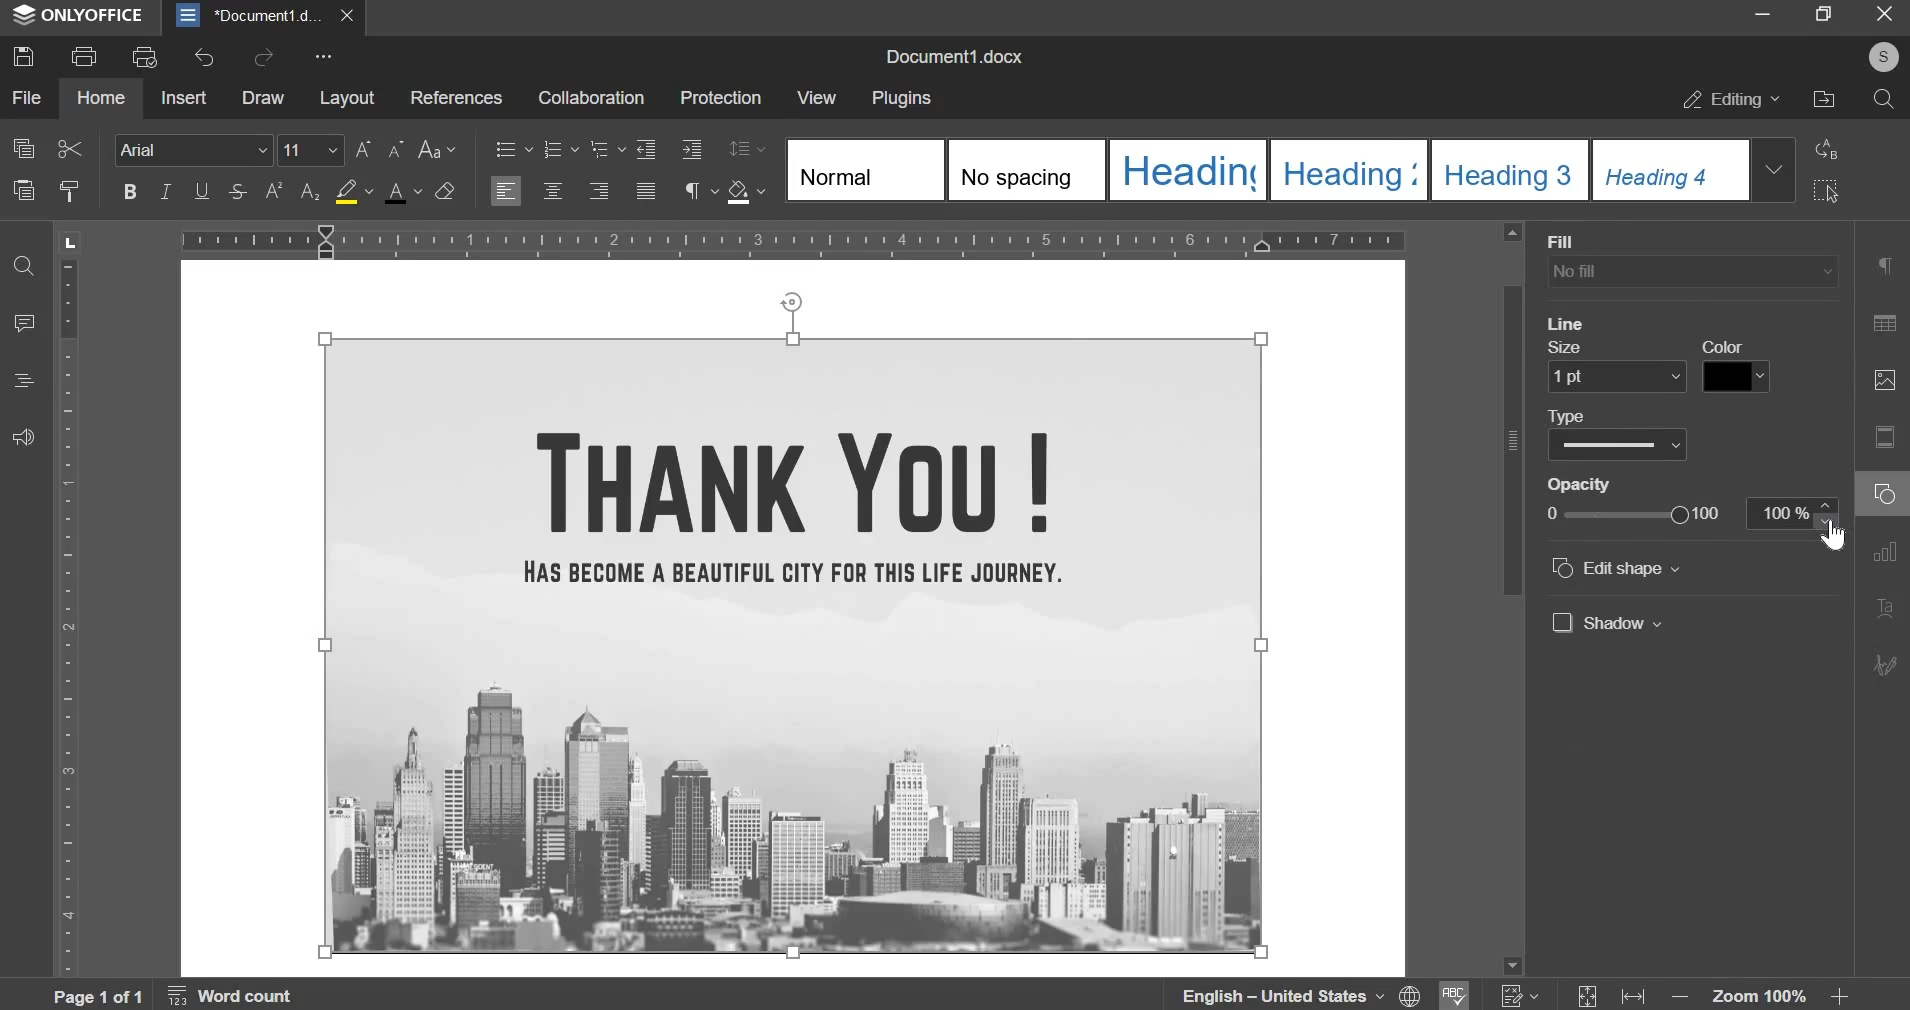 Image resolution: width=1910 pixels, height=1010 pixels. I want to click on find, so click(24, 263).